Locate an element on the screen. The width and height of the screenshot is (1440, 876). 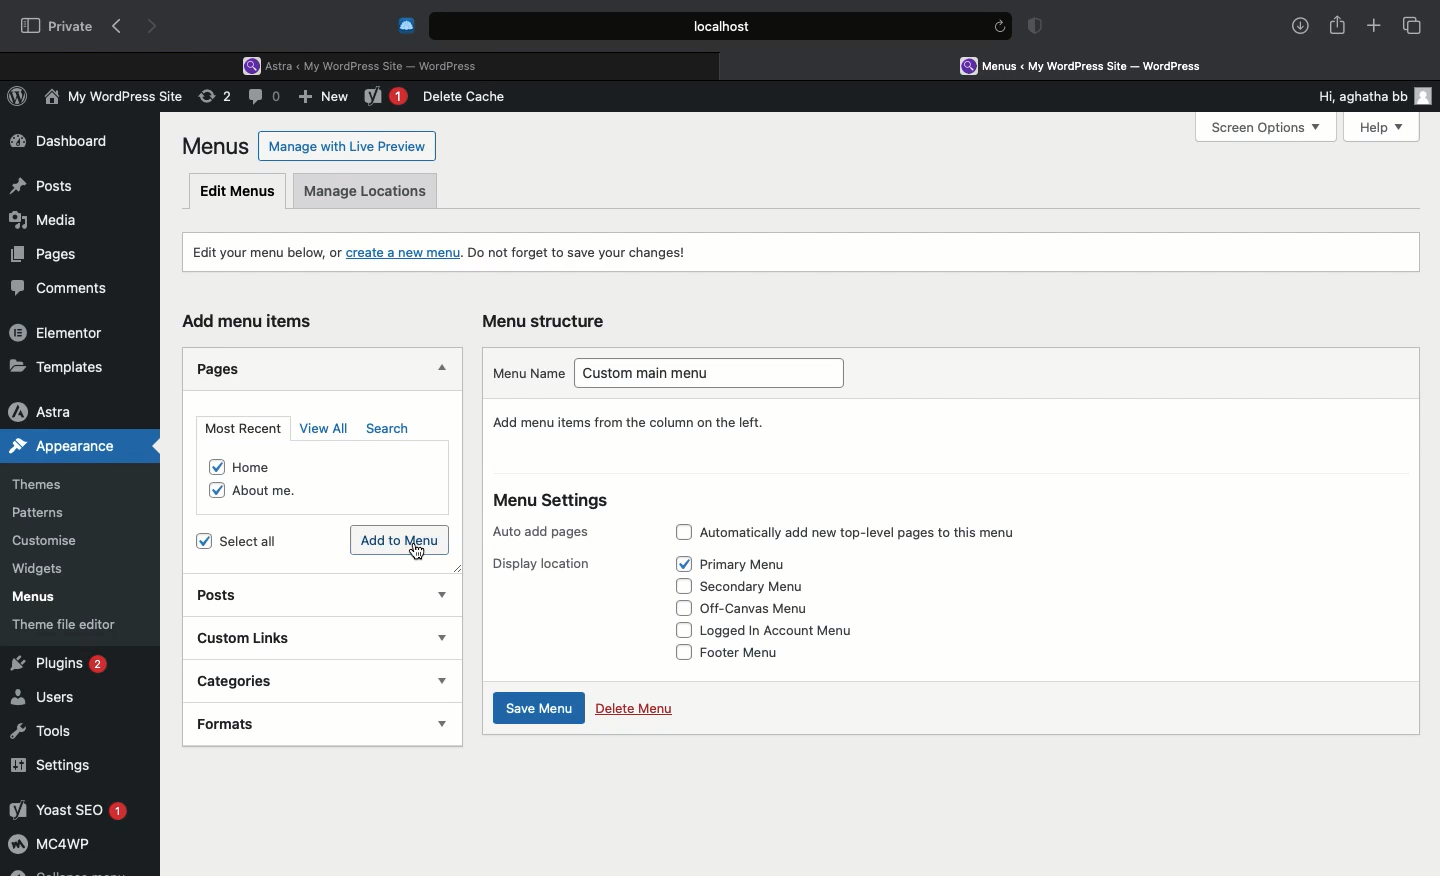
Media is located at coordinates (46, 217).